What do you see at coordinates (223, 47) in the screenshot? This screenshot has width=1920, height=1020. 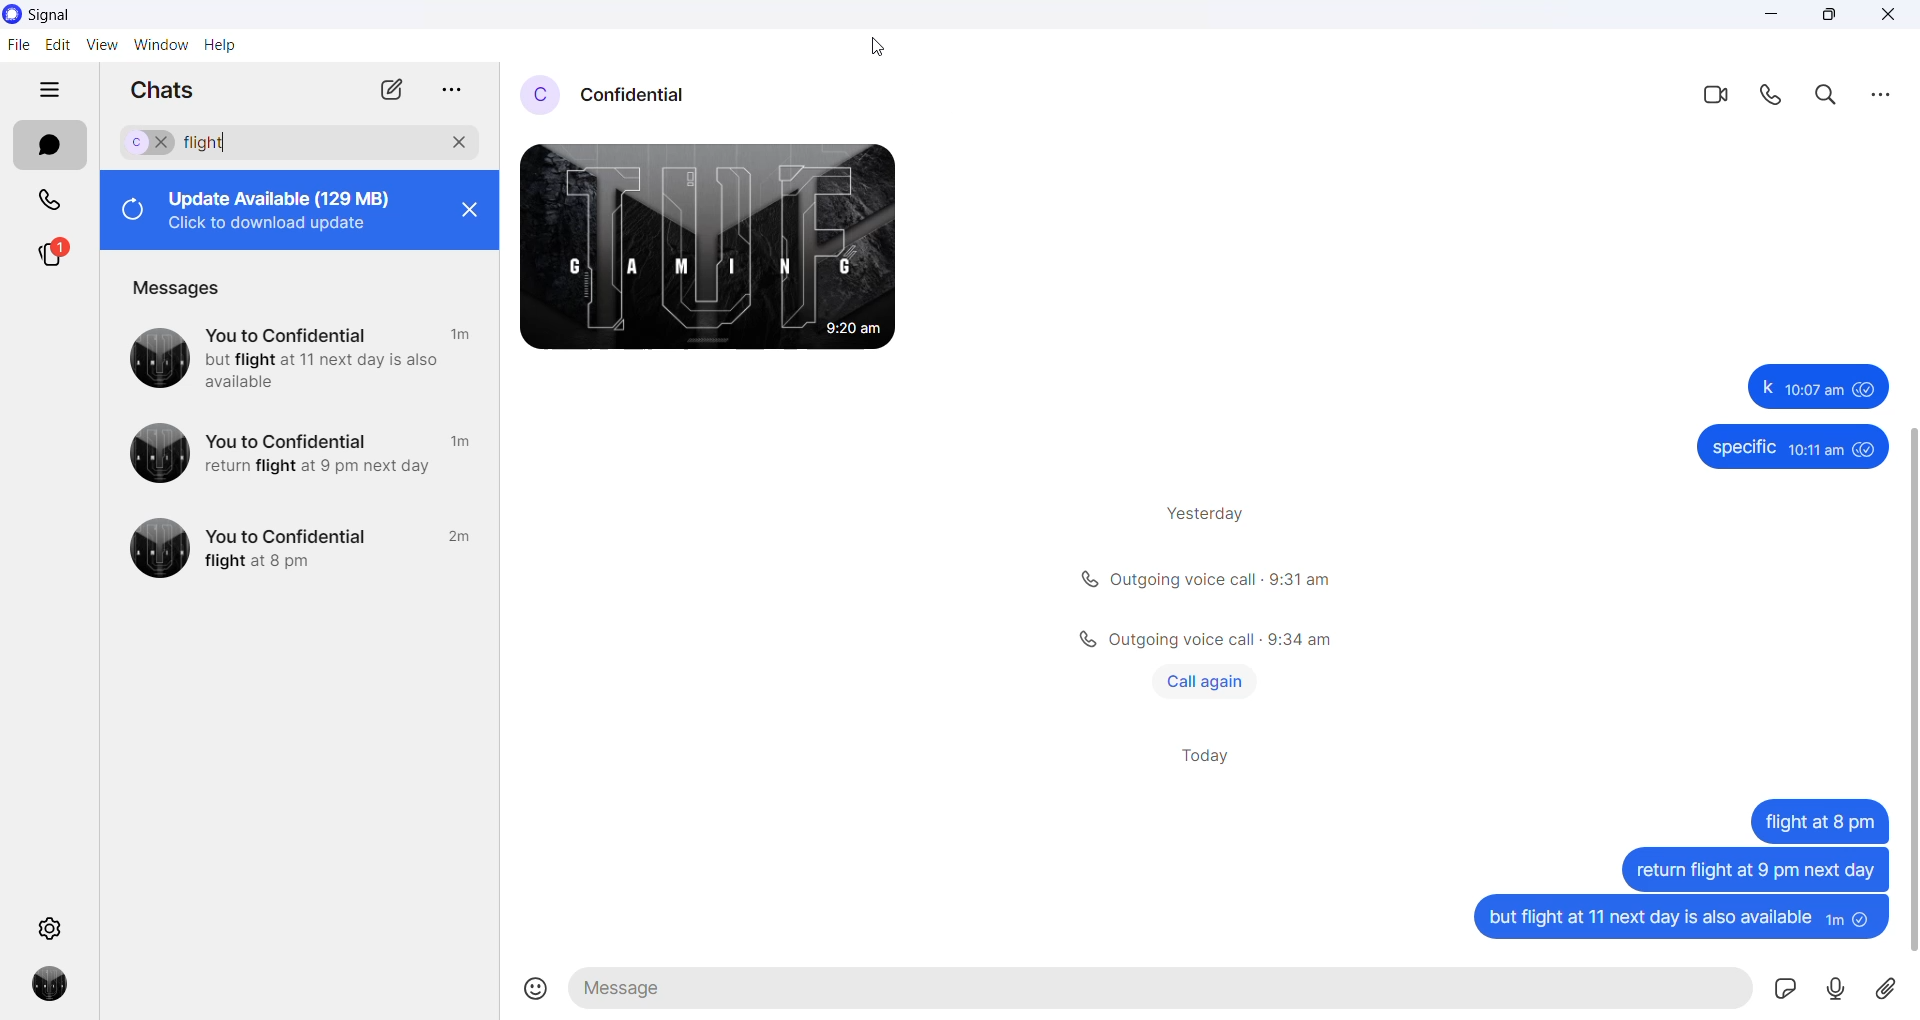 I see `help` at bounding box center [223, 47].